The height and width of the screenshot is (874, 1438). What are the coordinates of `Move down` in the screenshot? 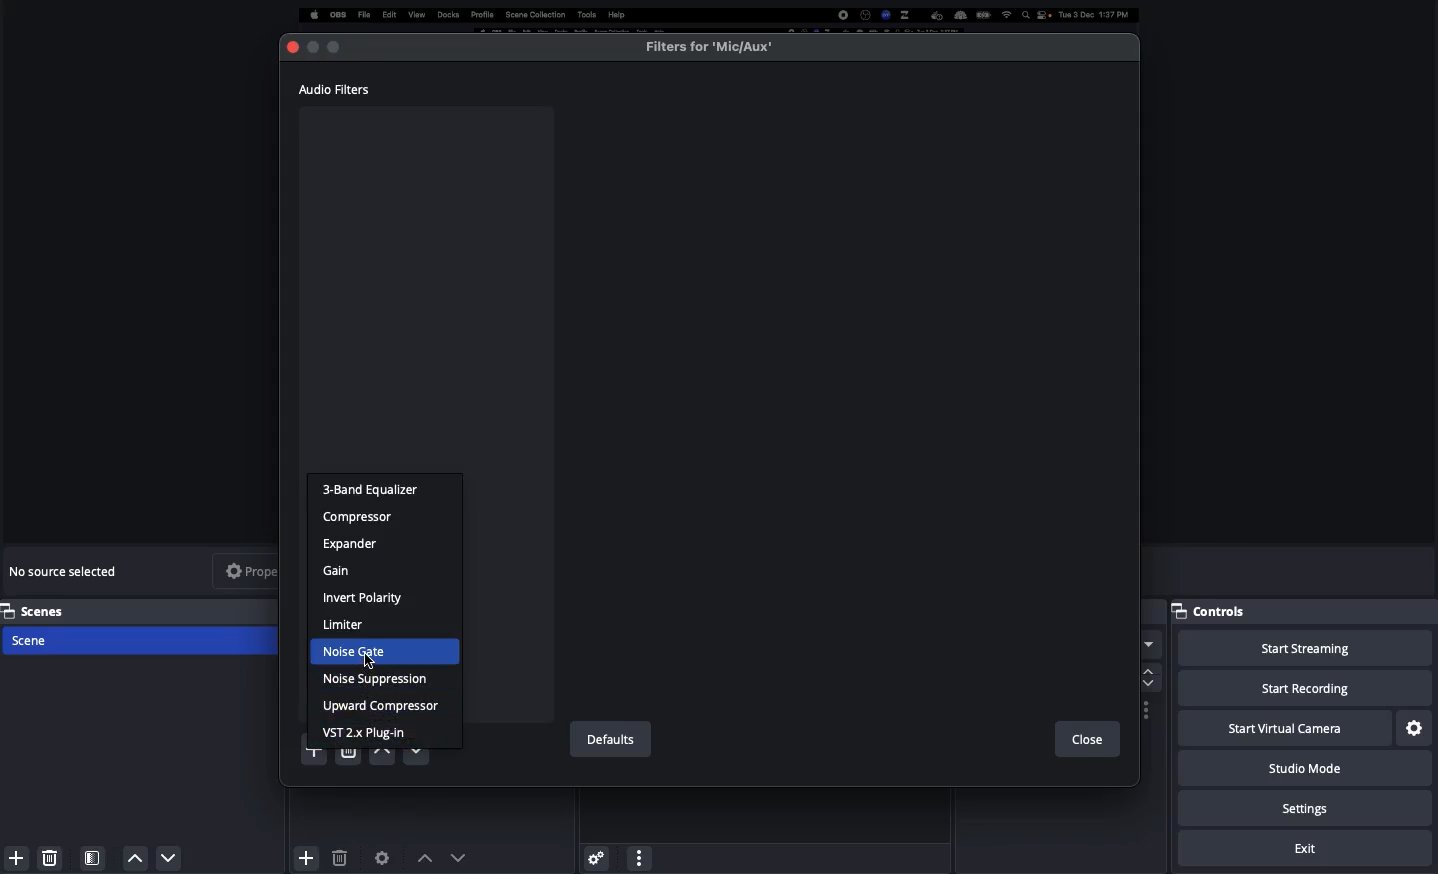 It's located at (459, 857).